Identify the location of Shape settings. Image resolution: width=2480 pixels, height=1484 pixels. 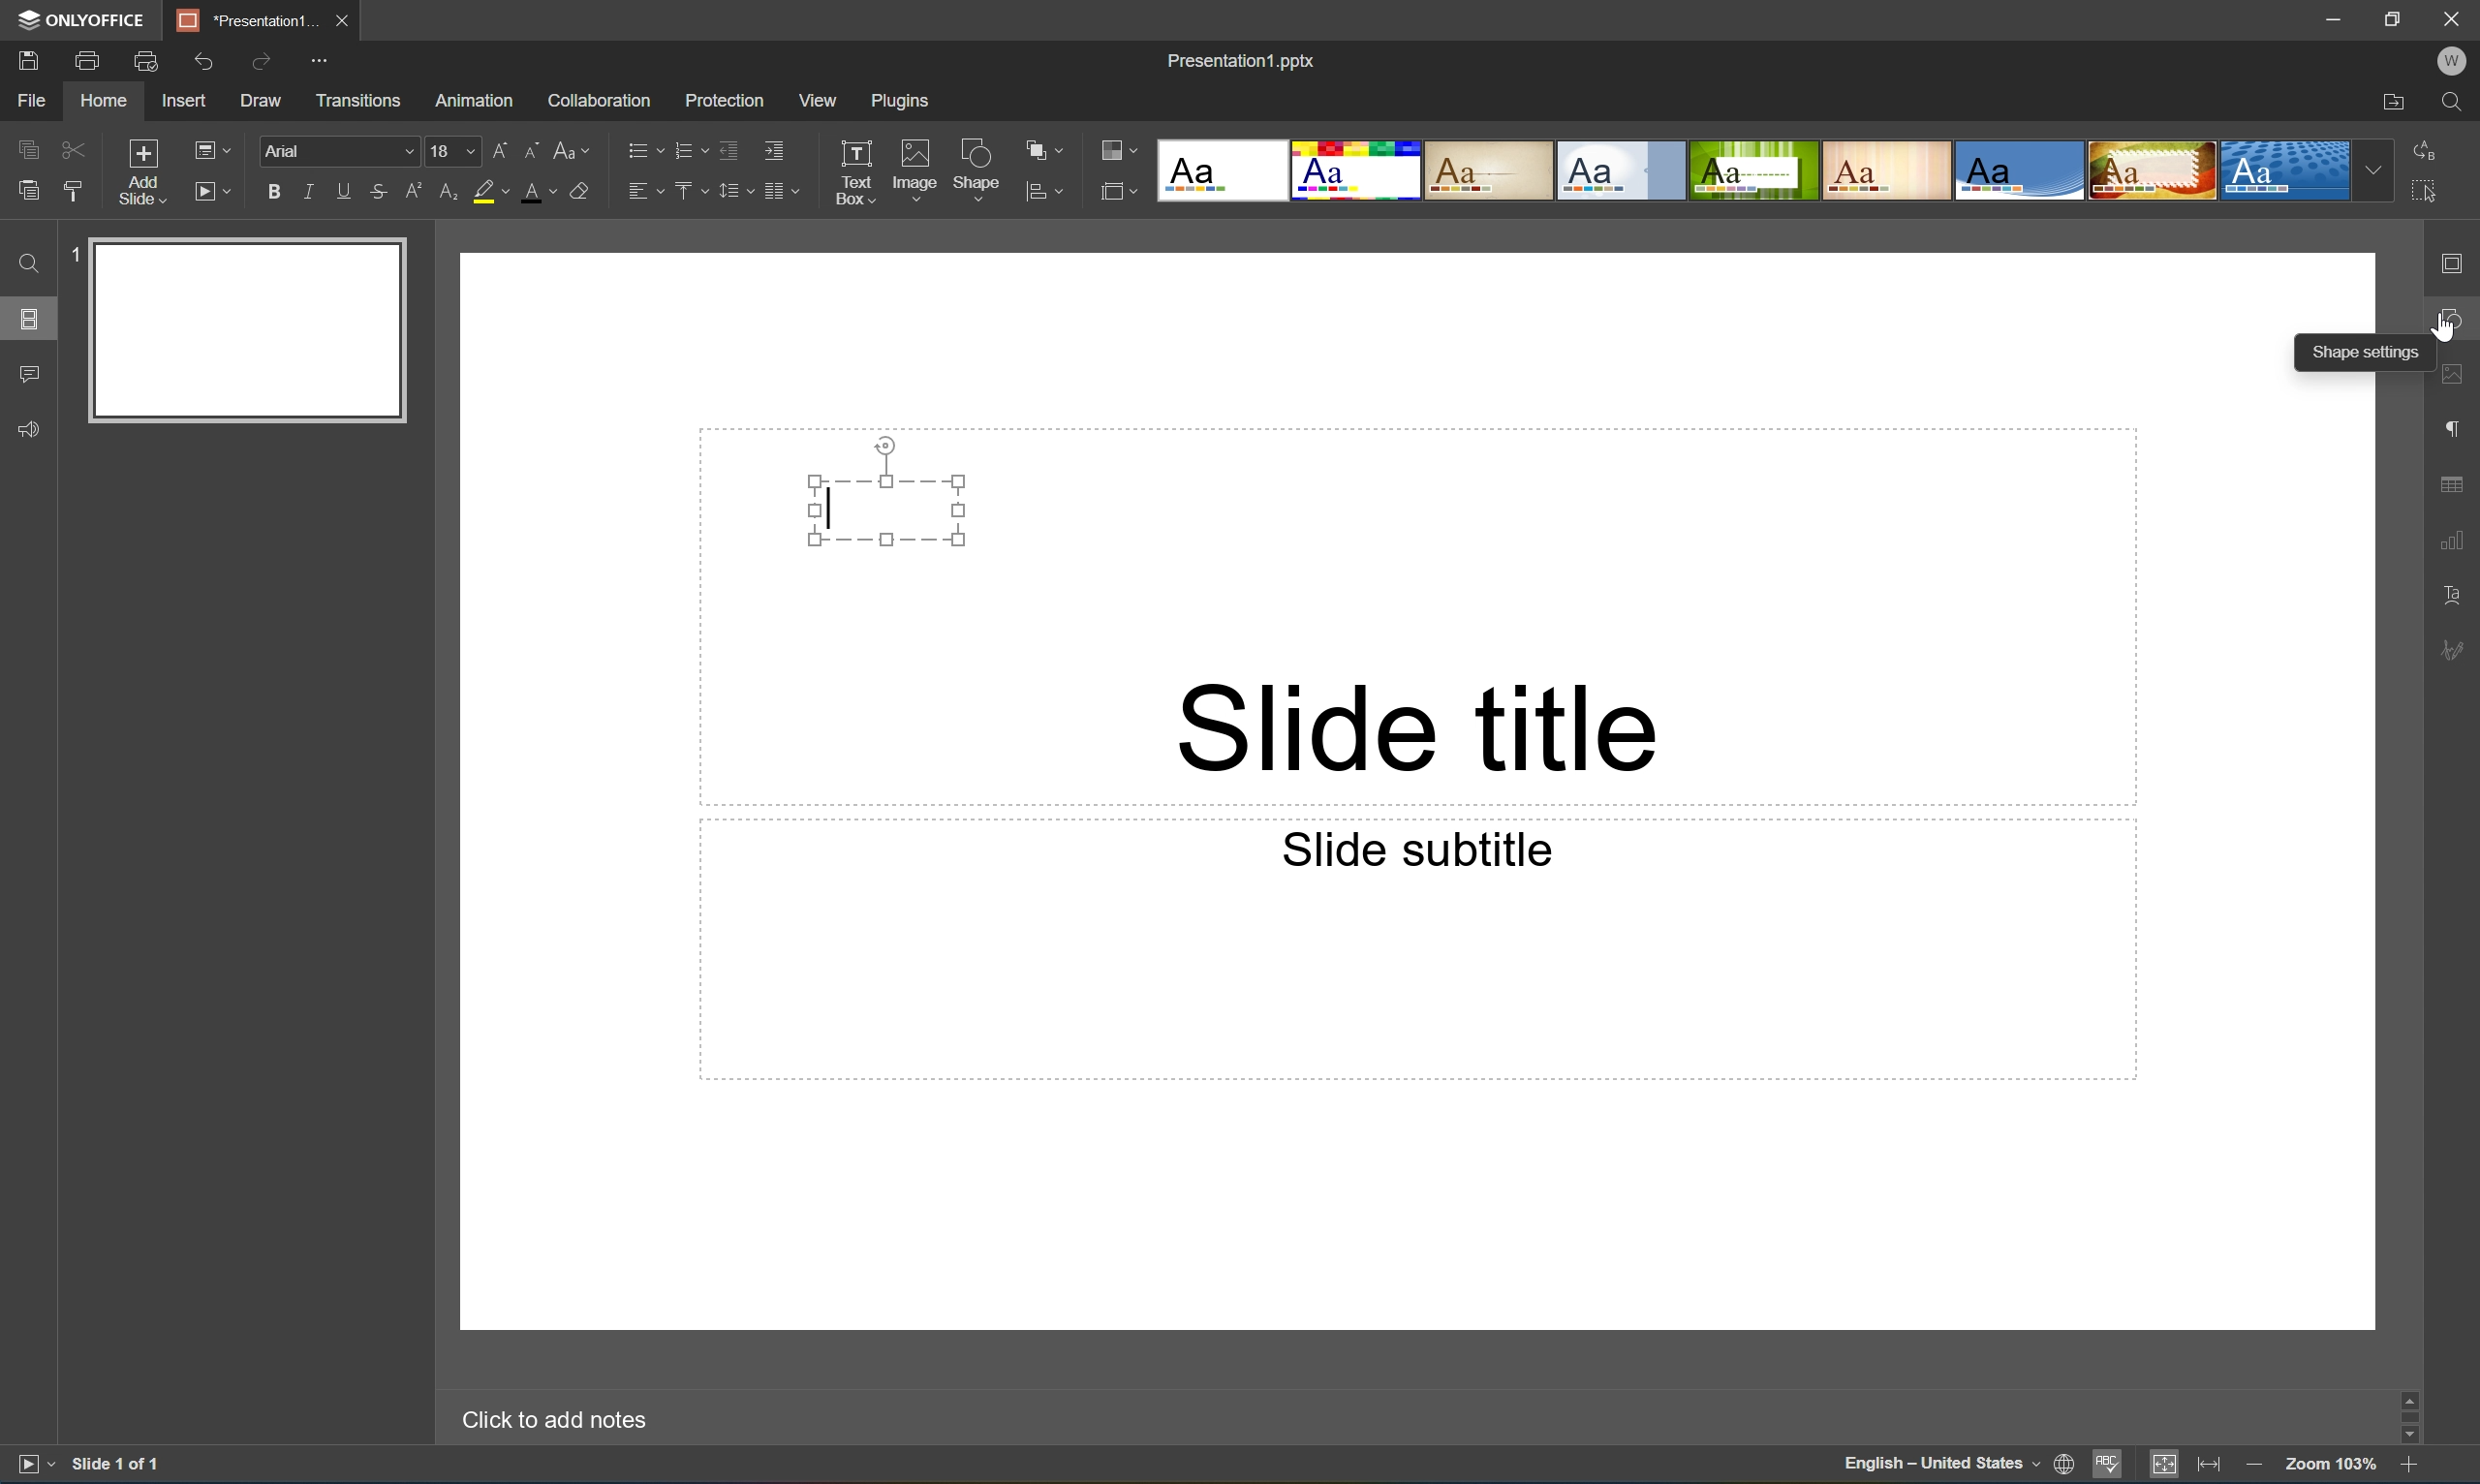
(2369, 354).